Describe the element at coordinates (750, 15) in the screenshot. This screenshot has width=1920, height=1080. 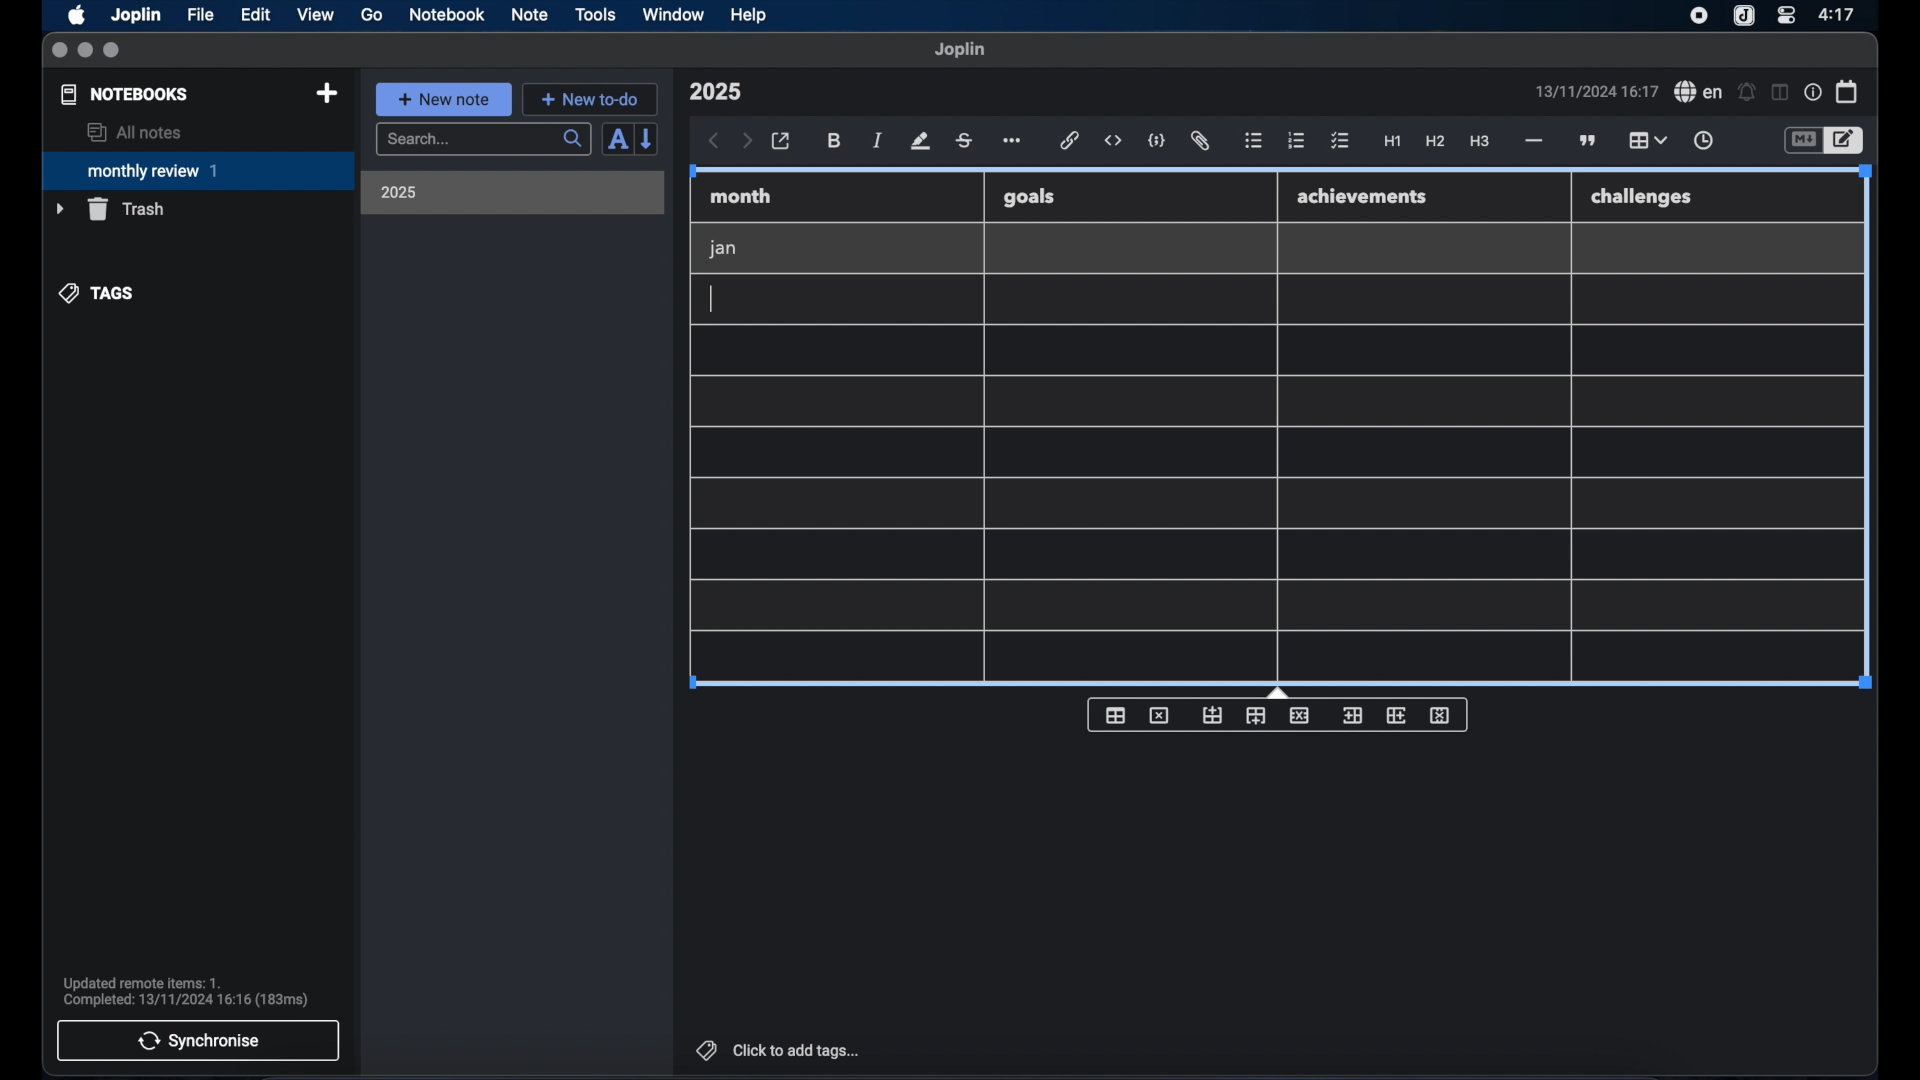
I see `help` at that location.